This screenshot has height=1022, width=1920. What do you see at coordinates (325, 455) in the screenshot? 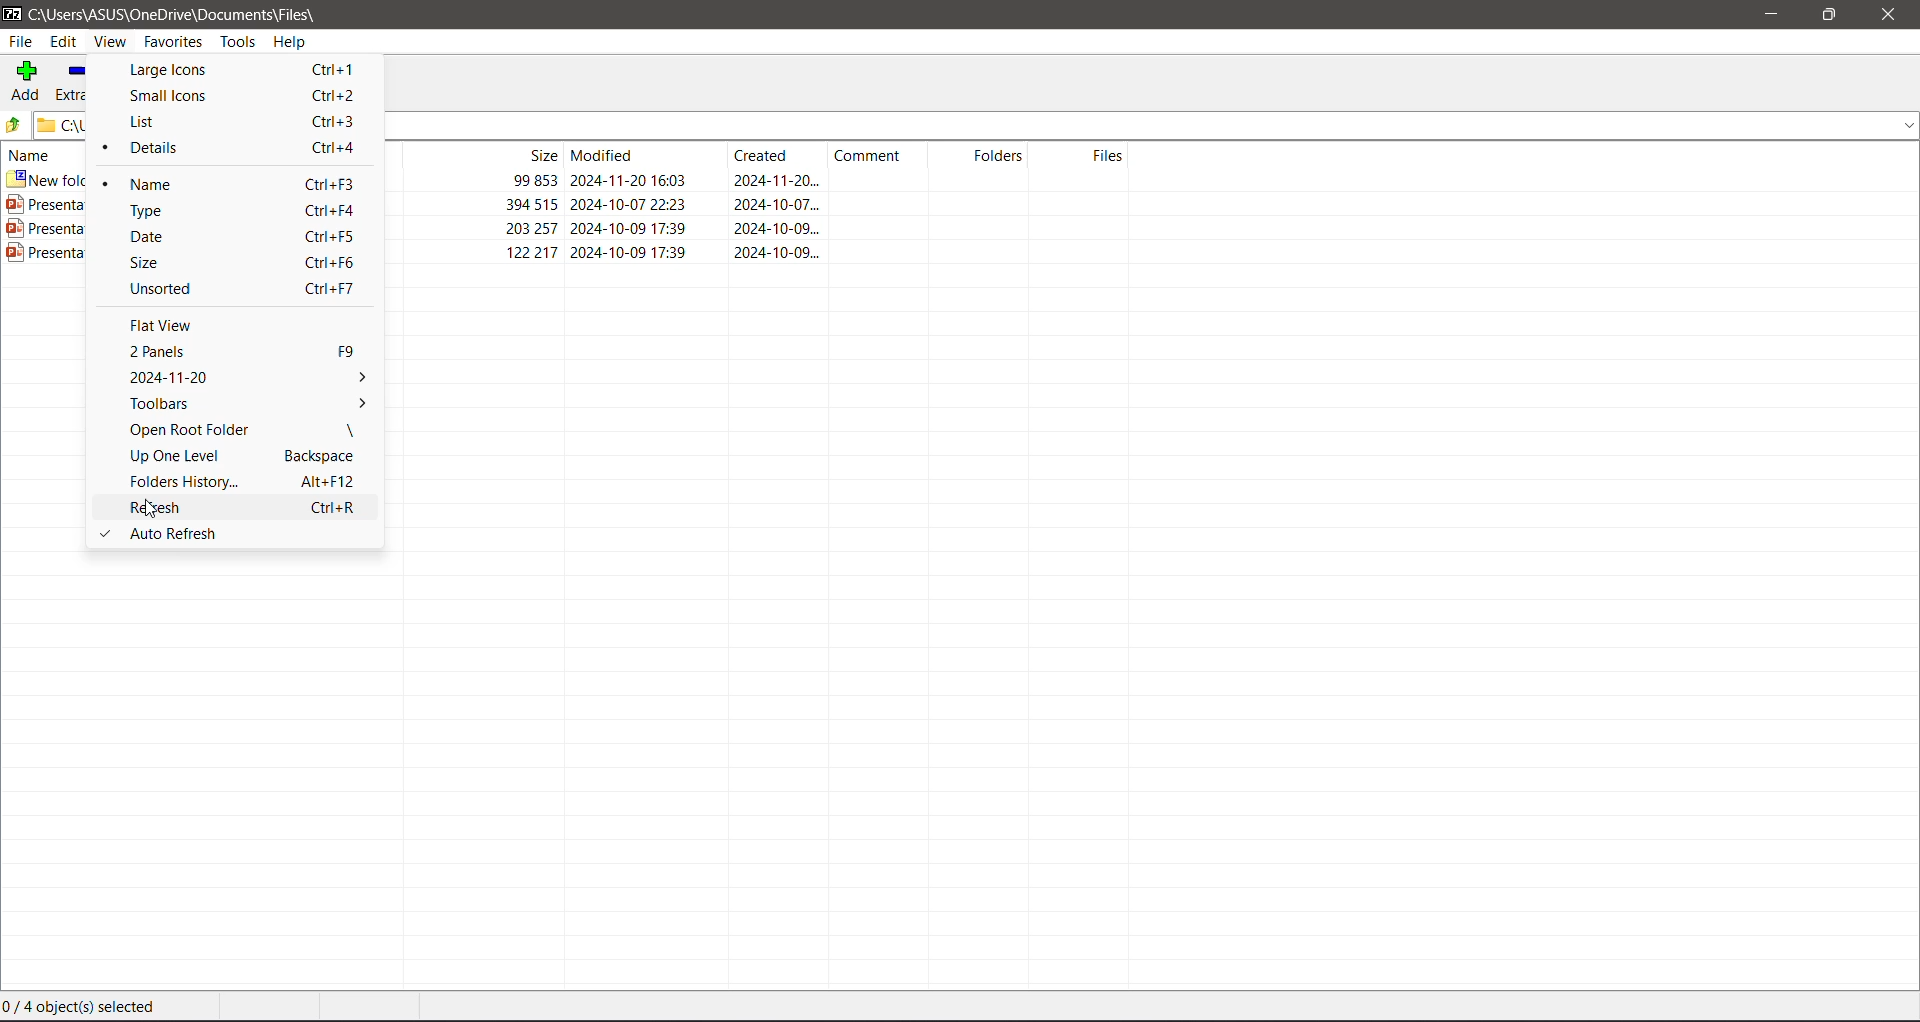
I see `Backspace` at bounding box center [325, 455].